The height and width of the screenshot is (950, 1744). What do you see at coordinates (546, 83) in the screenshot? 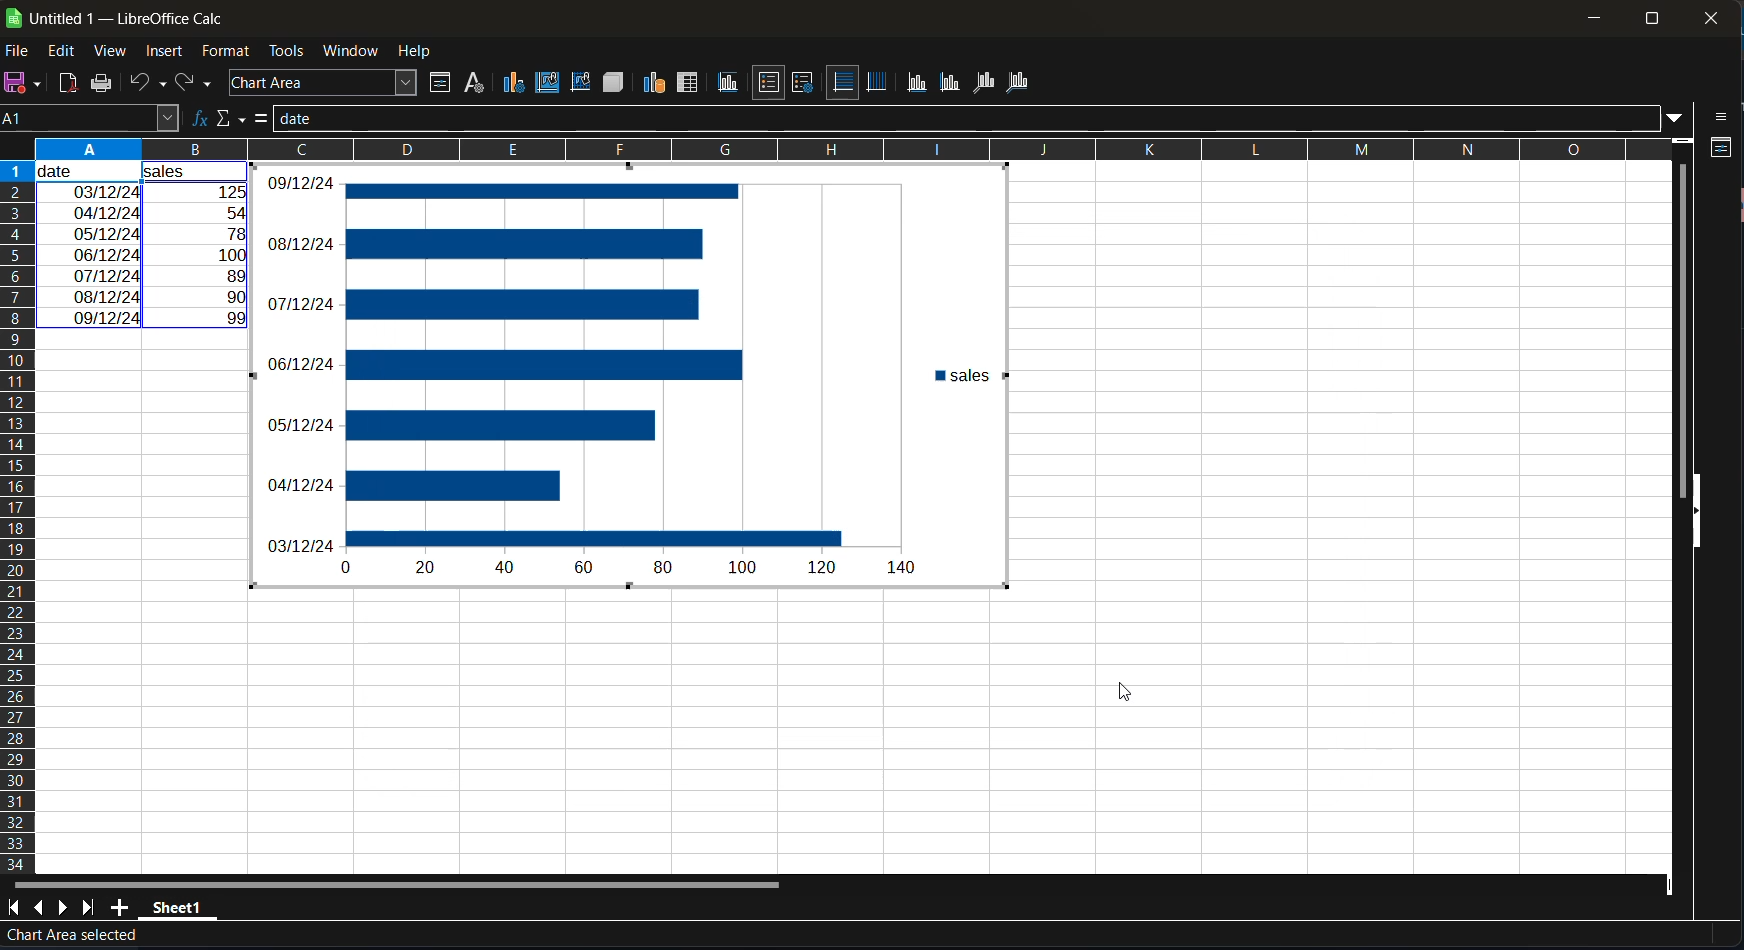
I see `chart area` at bounding box center [546, 83].